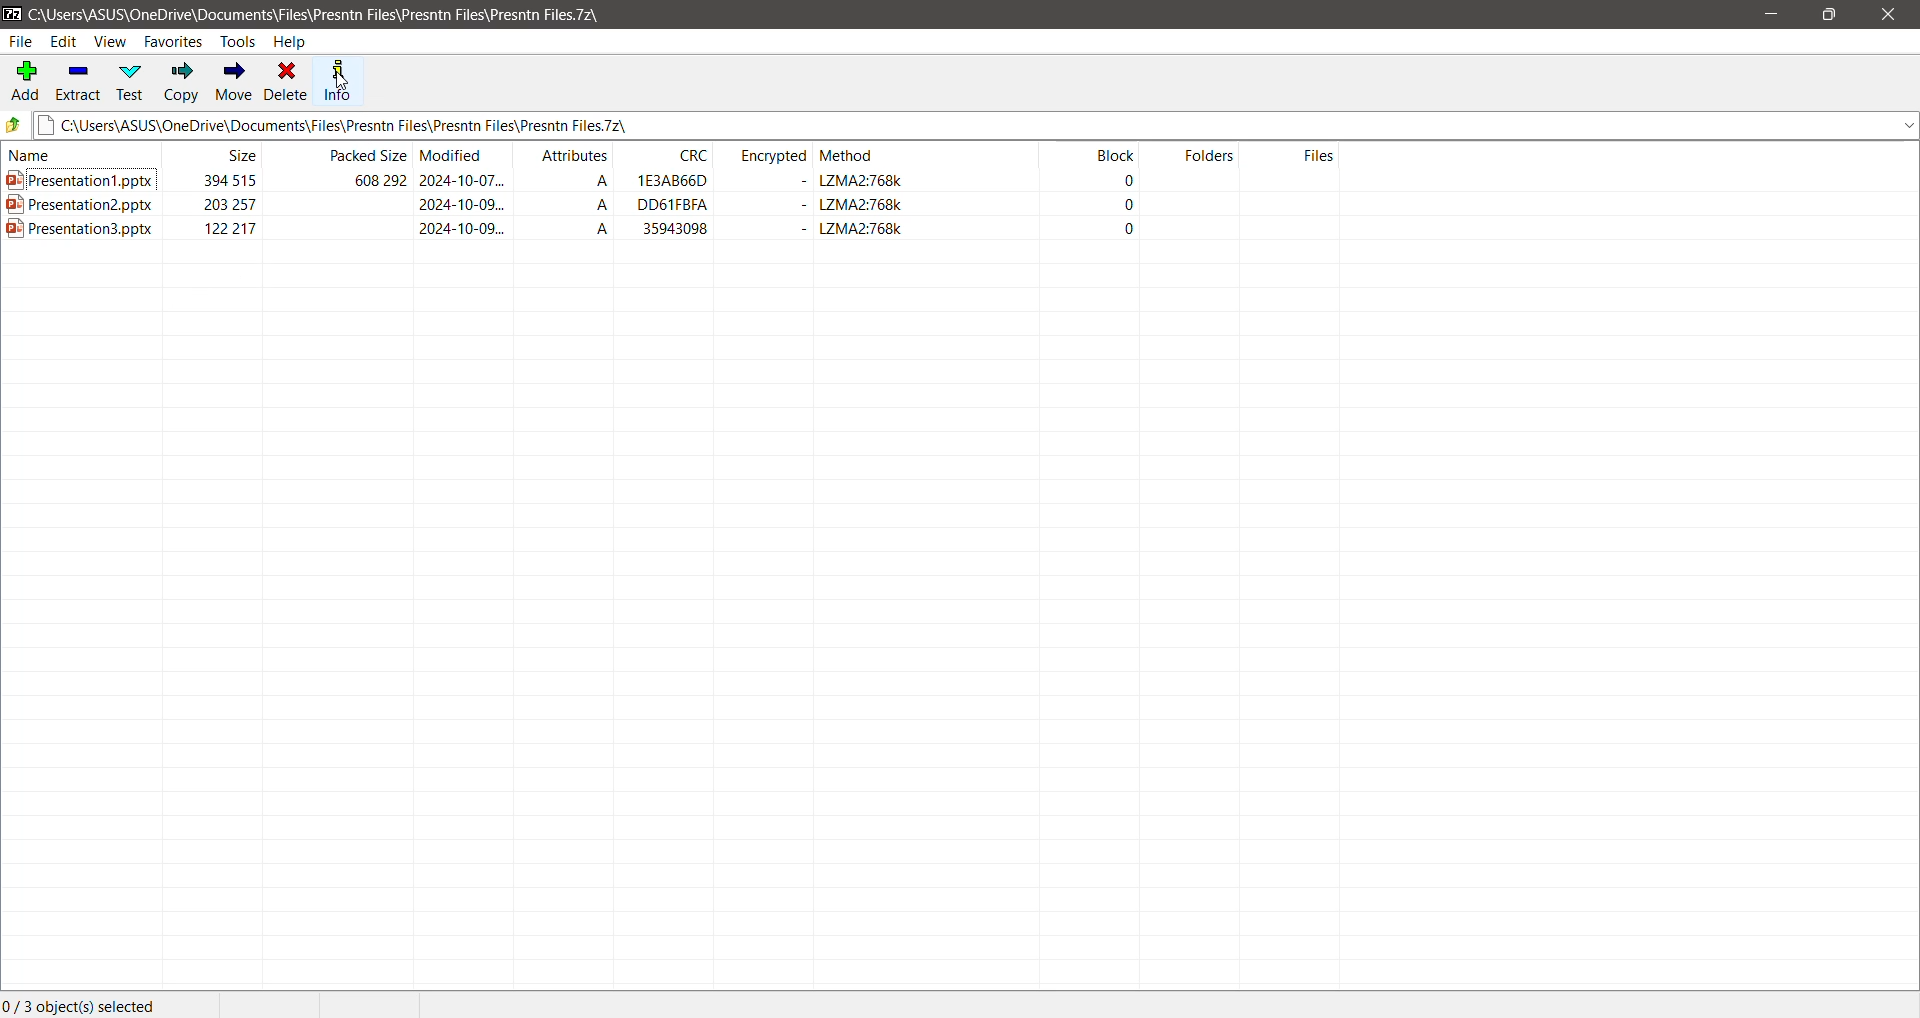 This screenshot has height=1018, width=1920. Describe the element at coordinates (223, 206) in the screenshot. I see `203 257` at that location.